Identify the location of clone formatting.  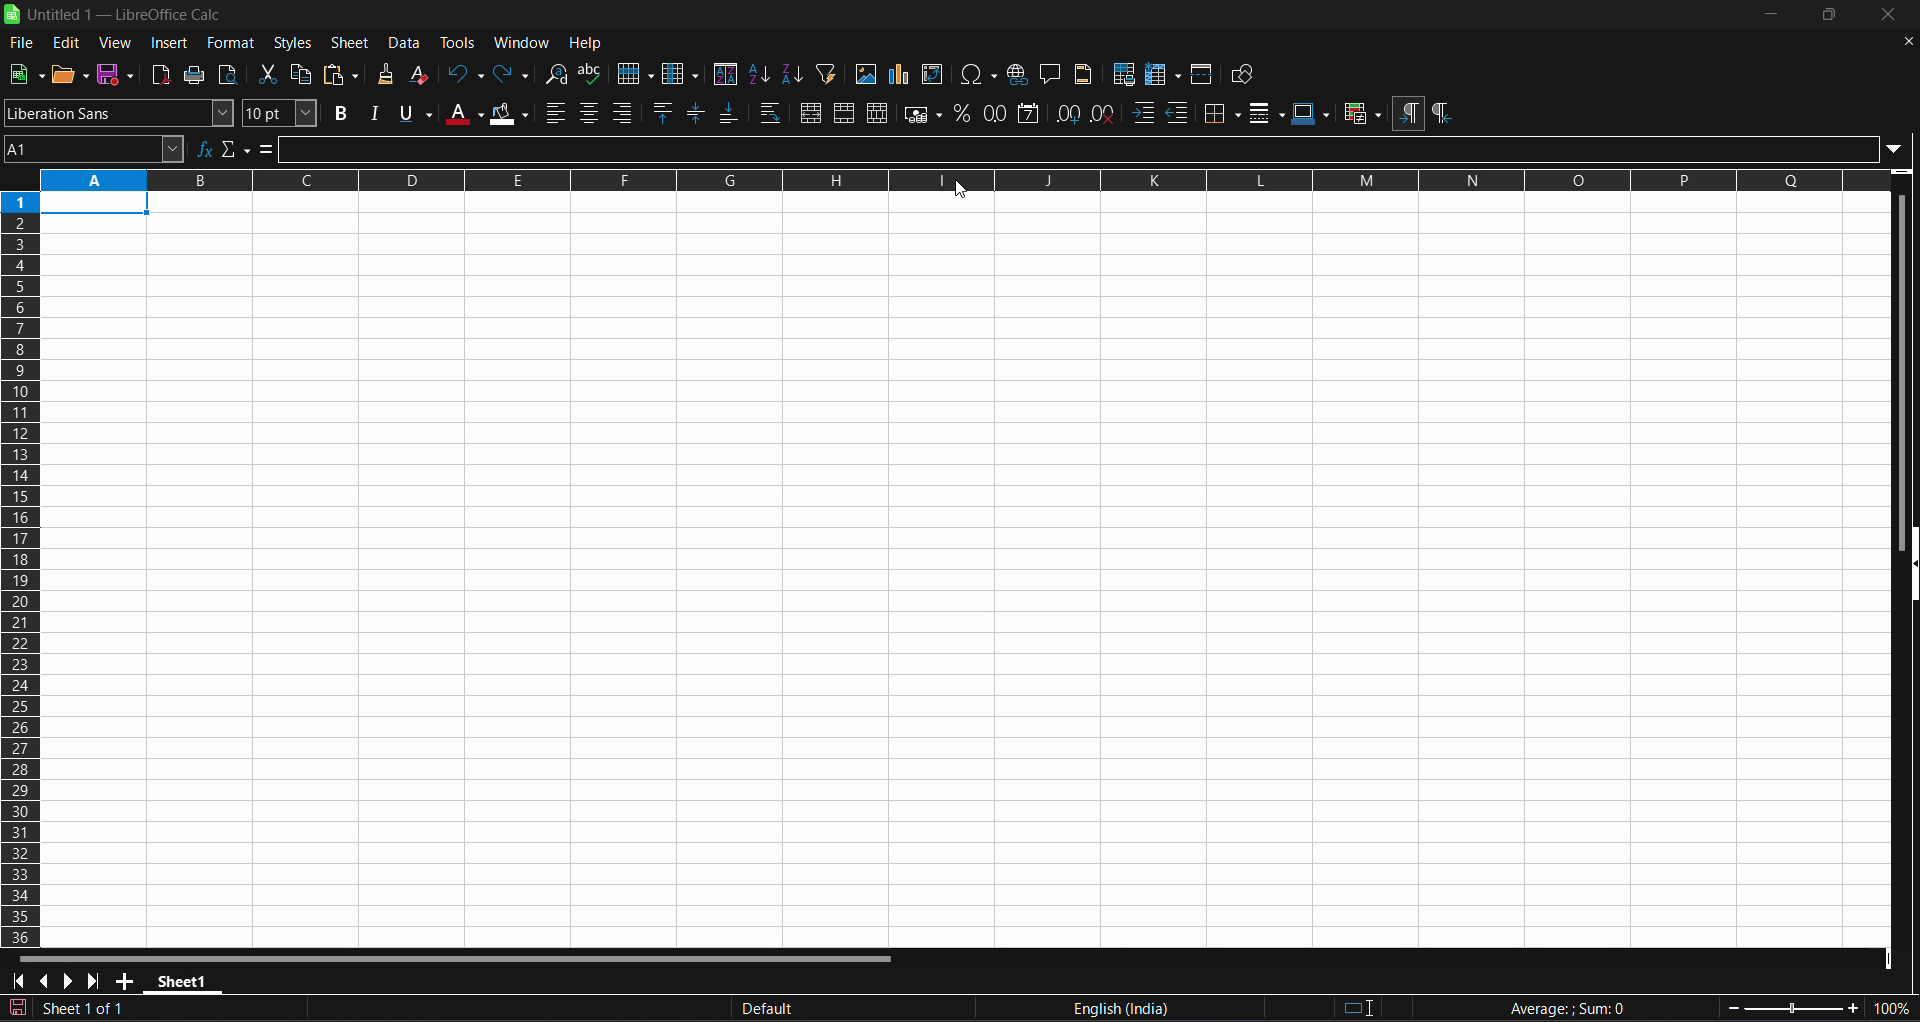
(389, 73).